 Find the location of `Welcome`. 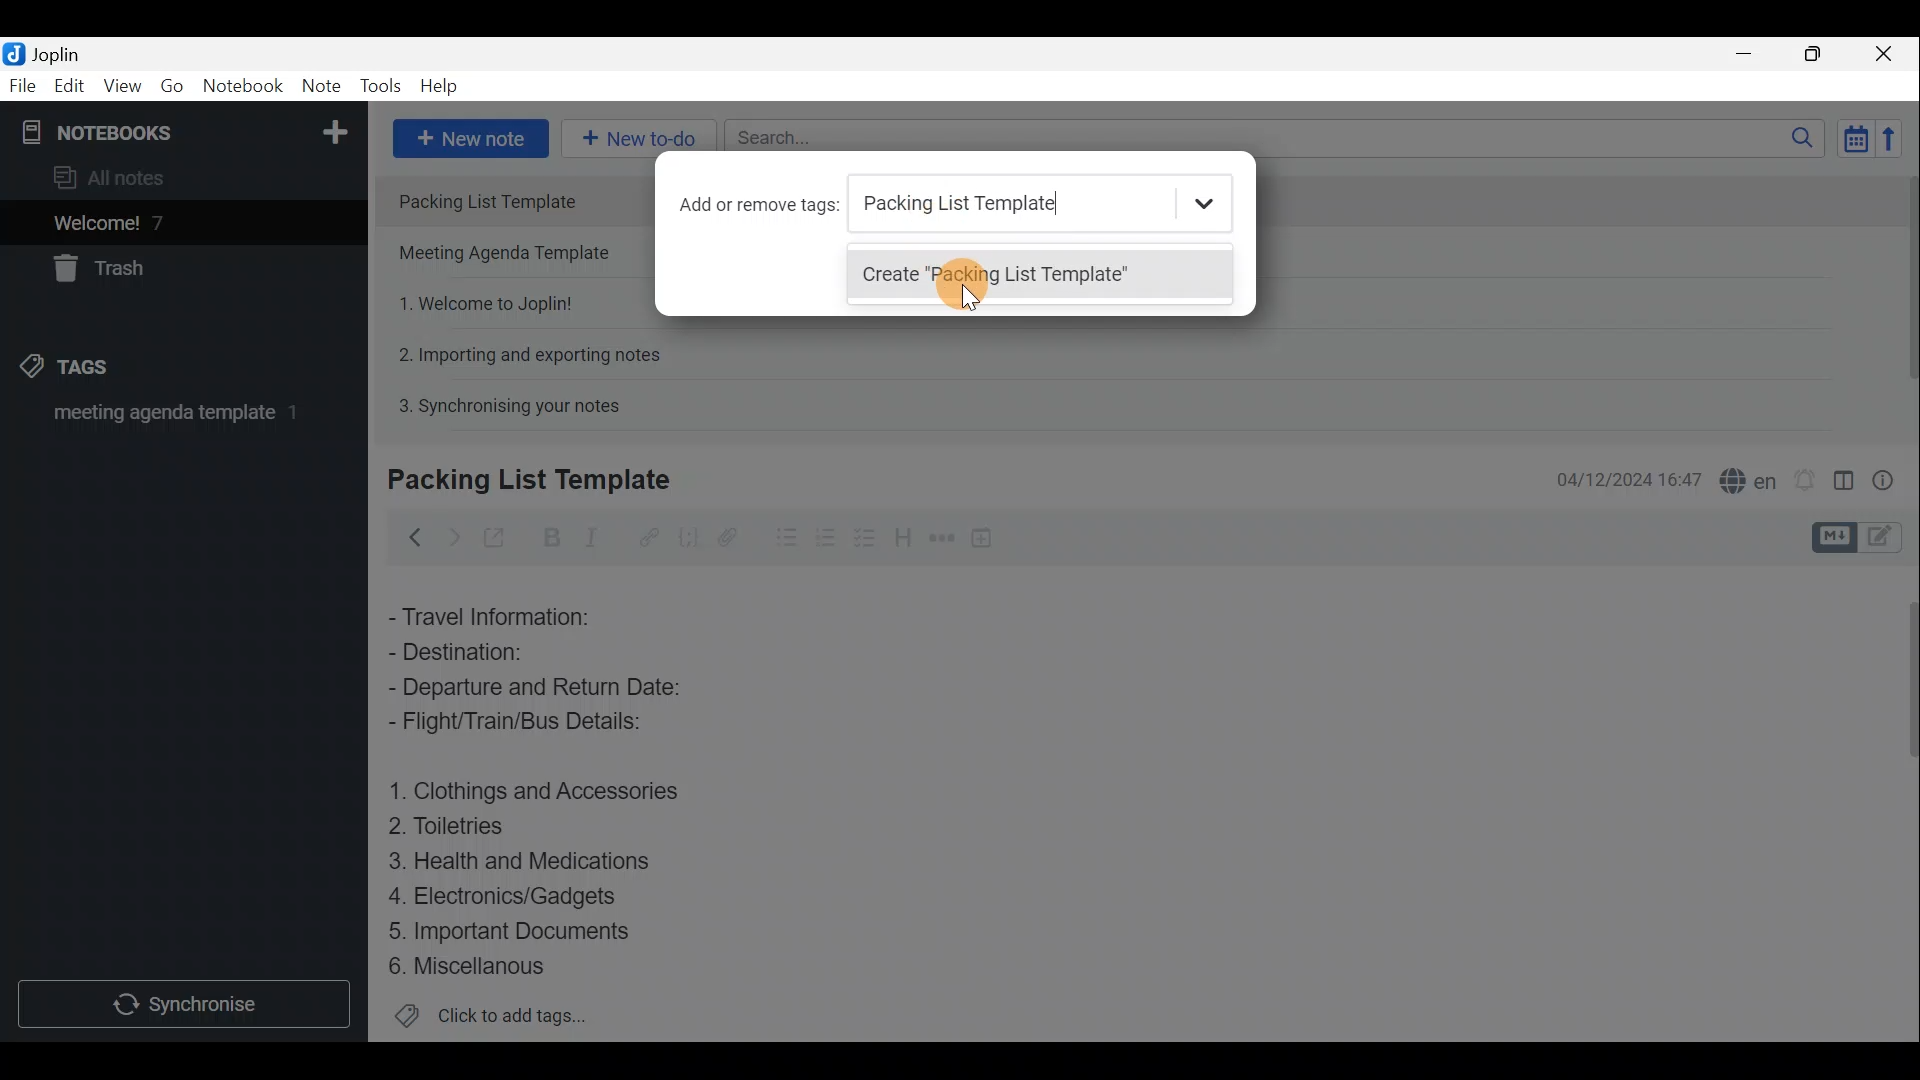

Welcome is located at coordinates (153, 222).